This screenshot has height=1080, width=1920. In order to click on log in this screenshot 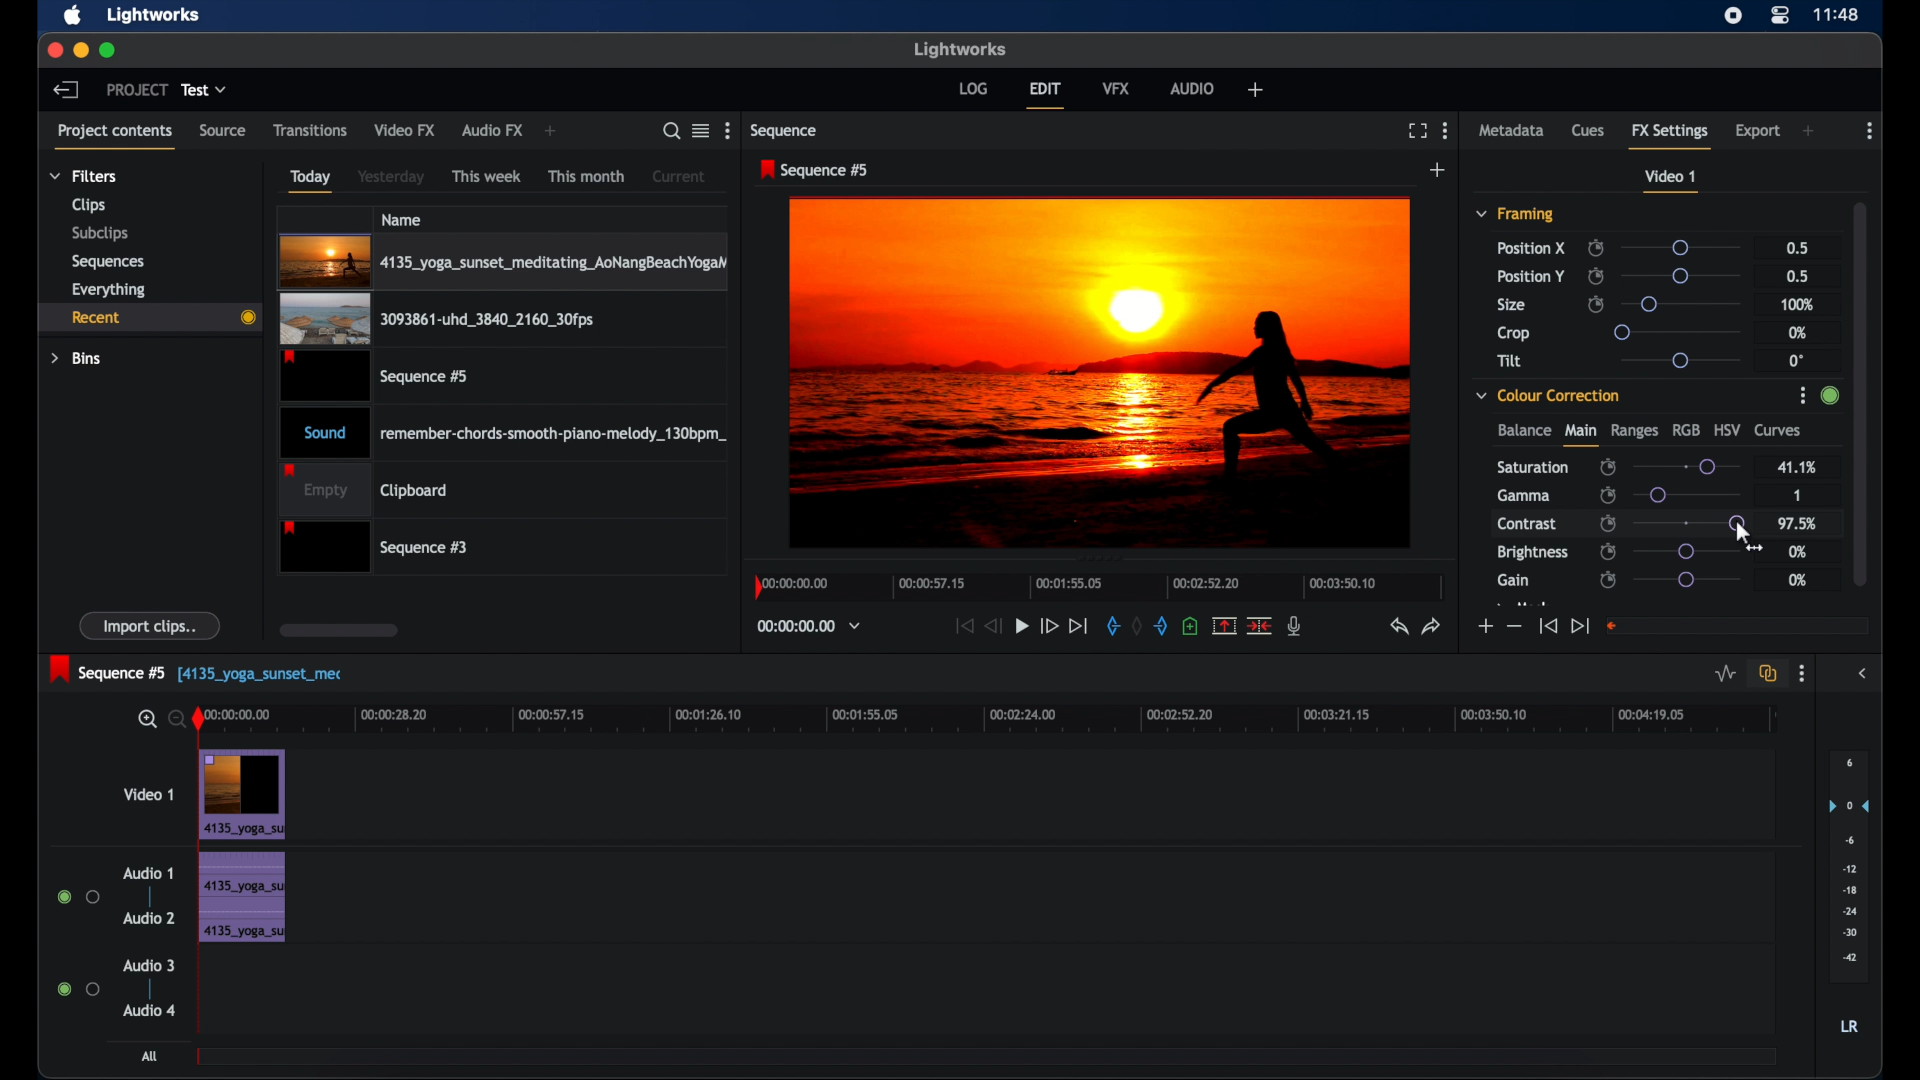, I will do `click(973, 87)`.